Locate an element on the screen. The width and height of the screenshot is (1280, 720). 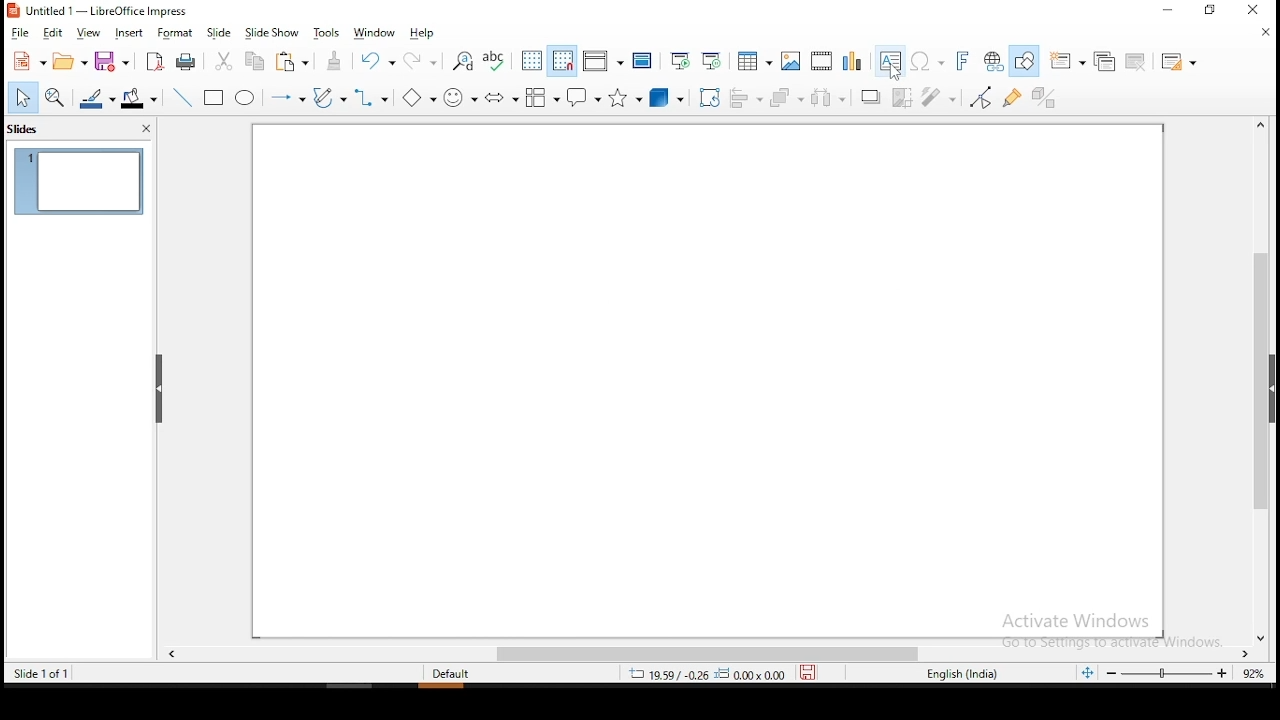
new is located at coordinates (28, 61).